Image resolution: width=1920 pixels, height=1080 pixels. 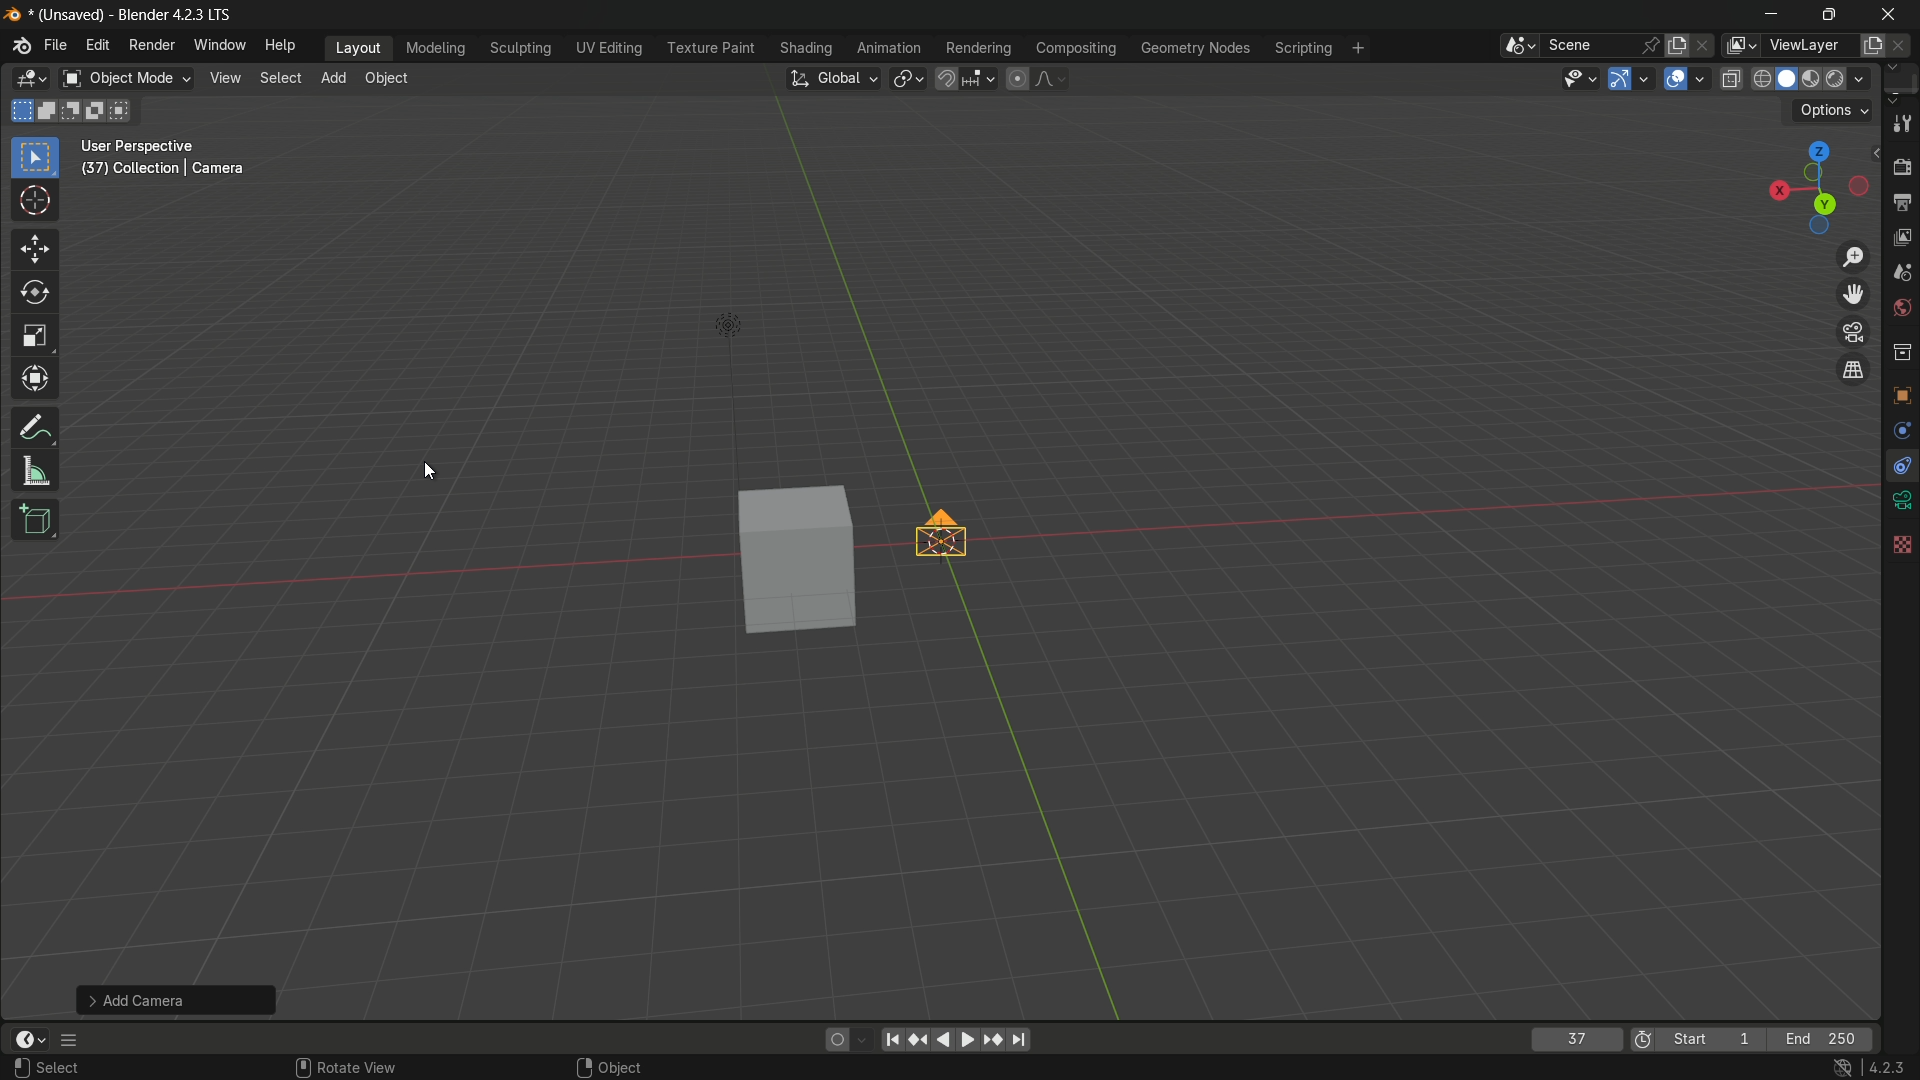 What do you see at coordinates (53, 44) in the screenshot?
I see `file menu` at bounding box center [53, 44].